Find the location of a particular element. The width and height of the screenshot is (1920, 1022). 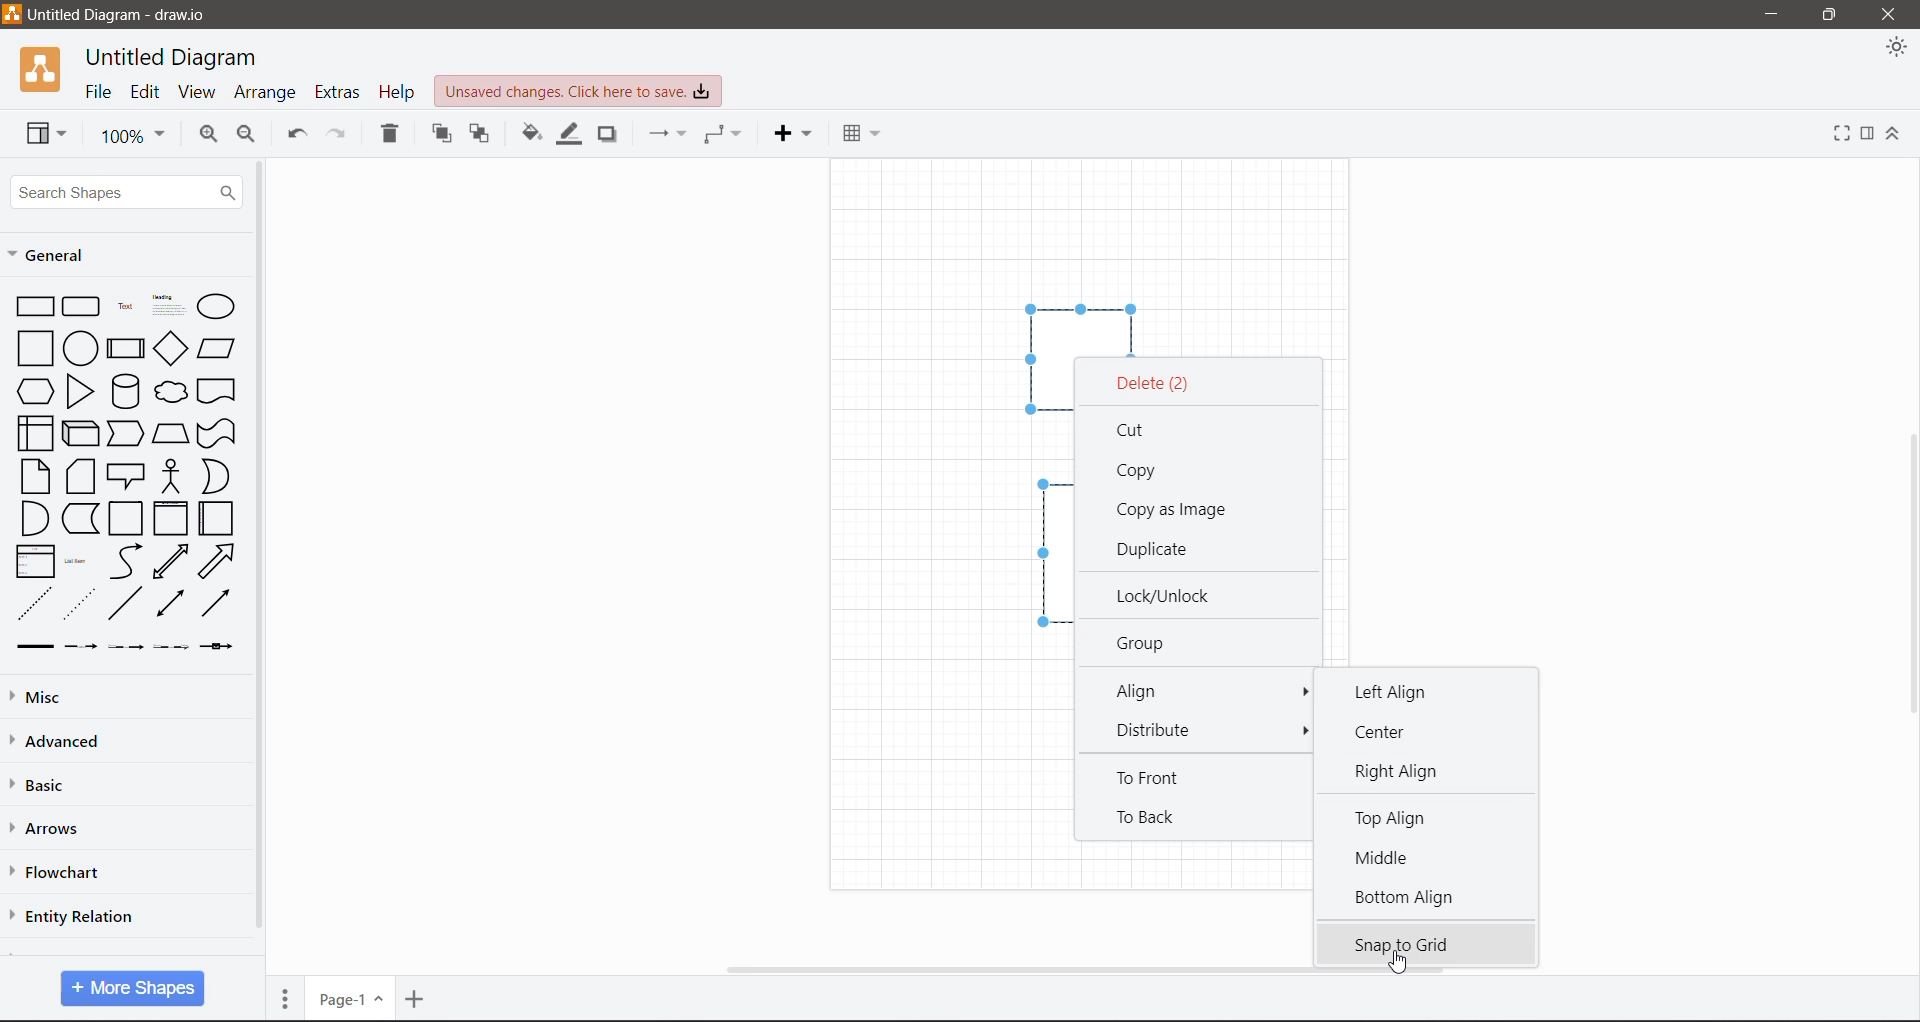

Misc is located at coordinates (43, 699).